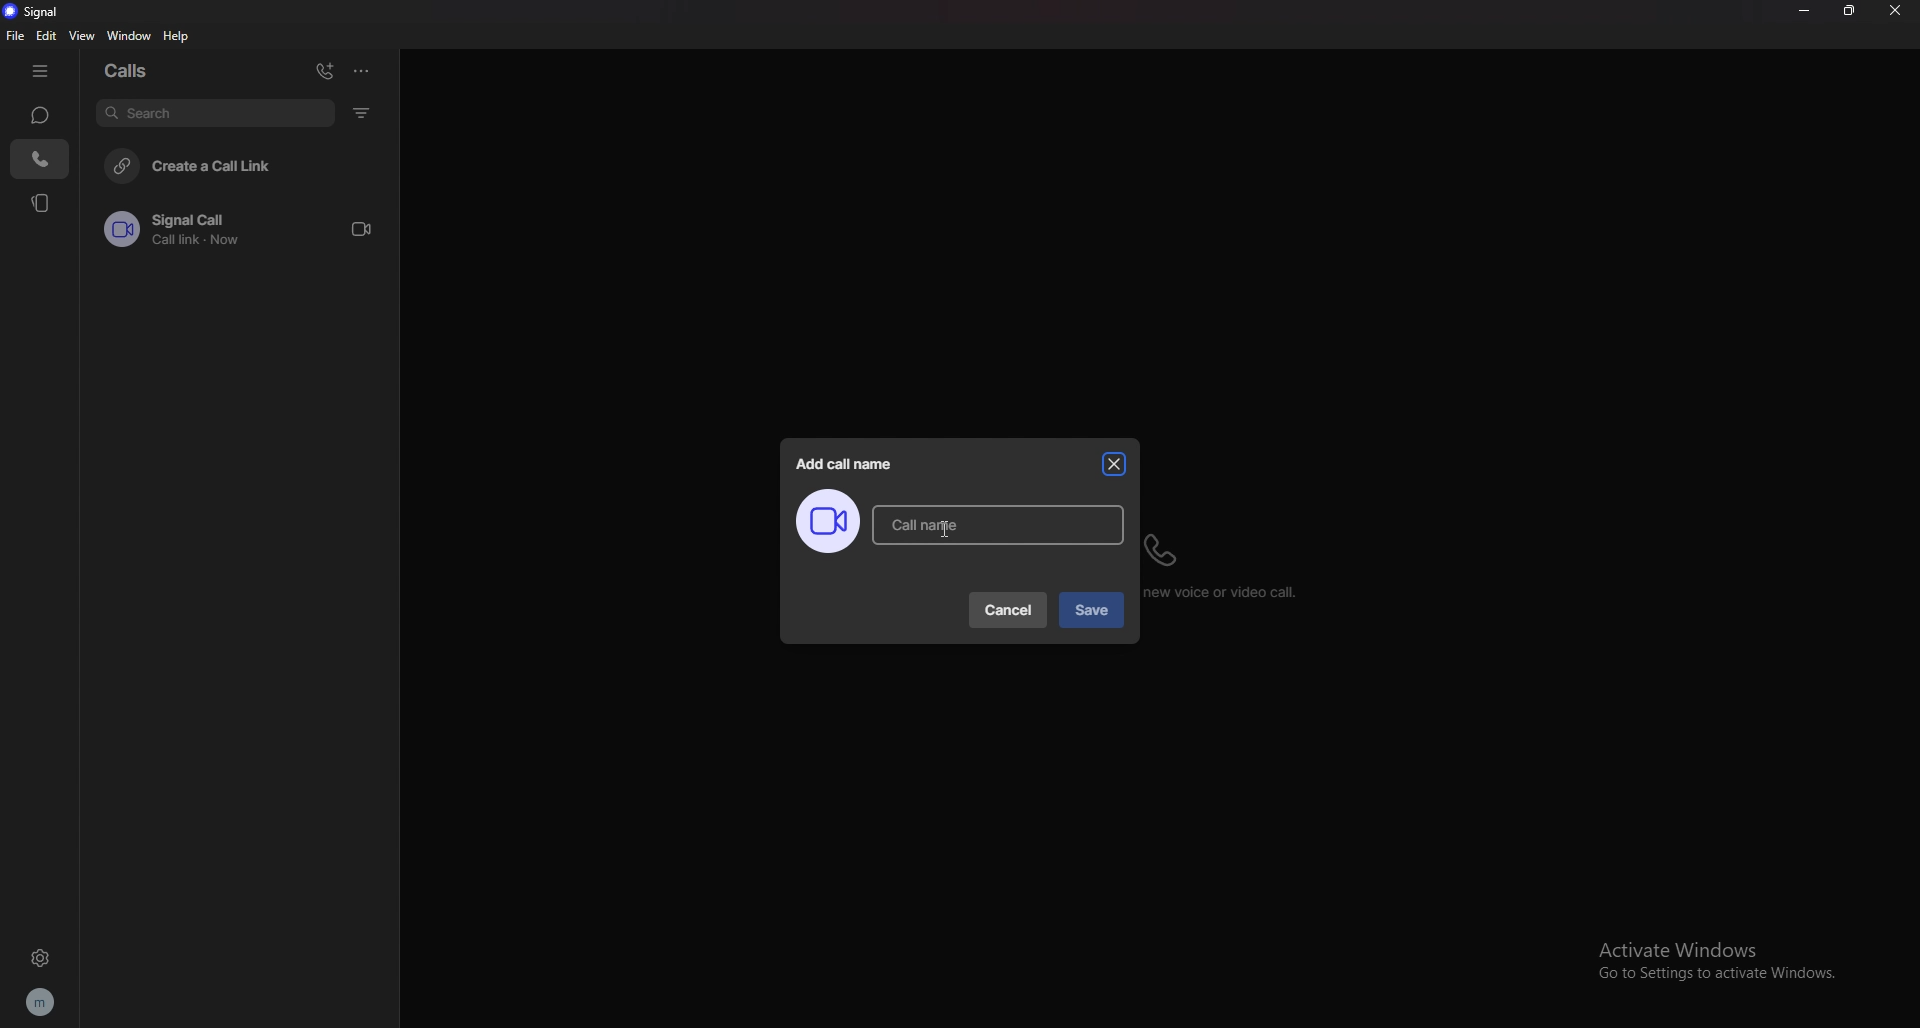 Image resolution: width=1920 pixels, height=1028 pixels. I want to click on signal, so click(38, 12).